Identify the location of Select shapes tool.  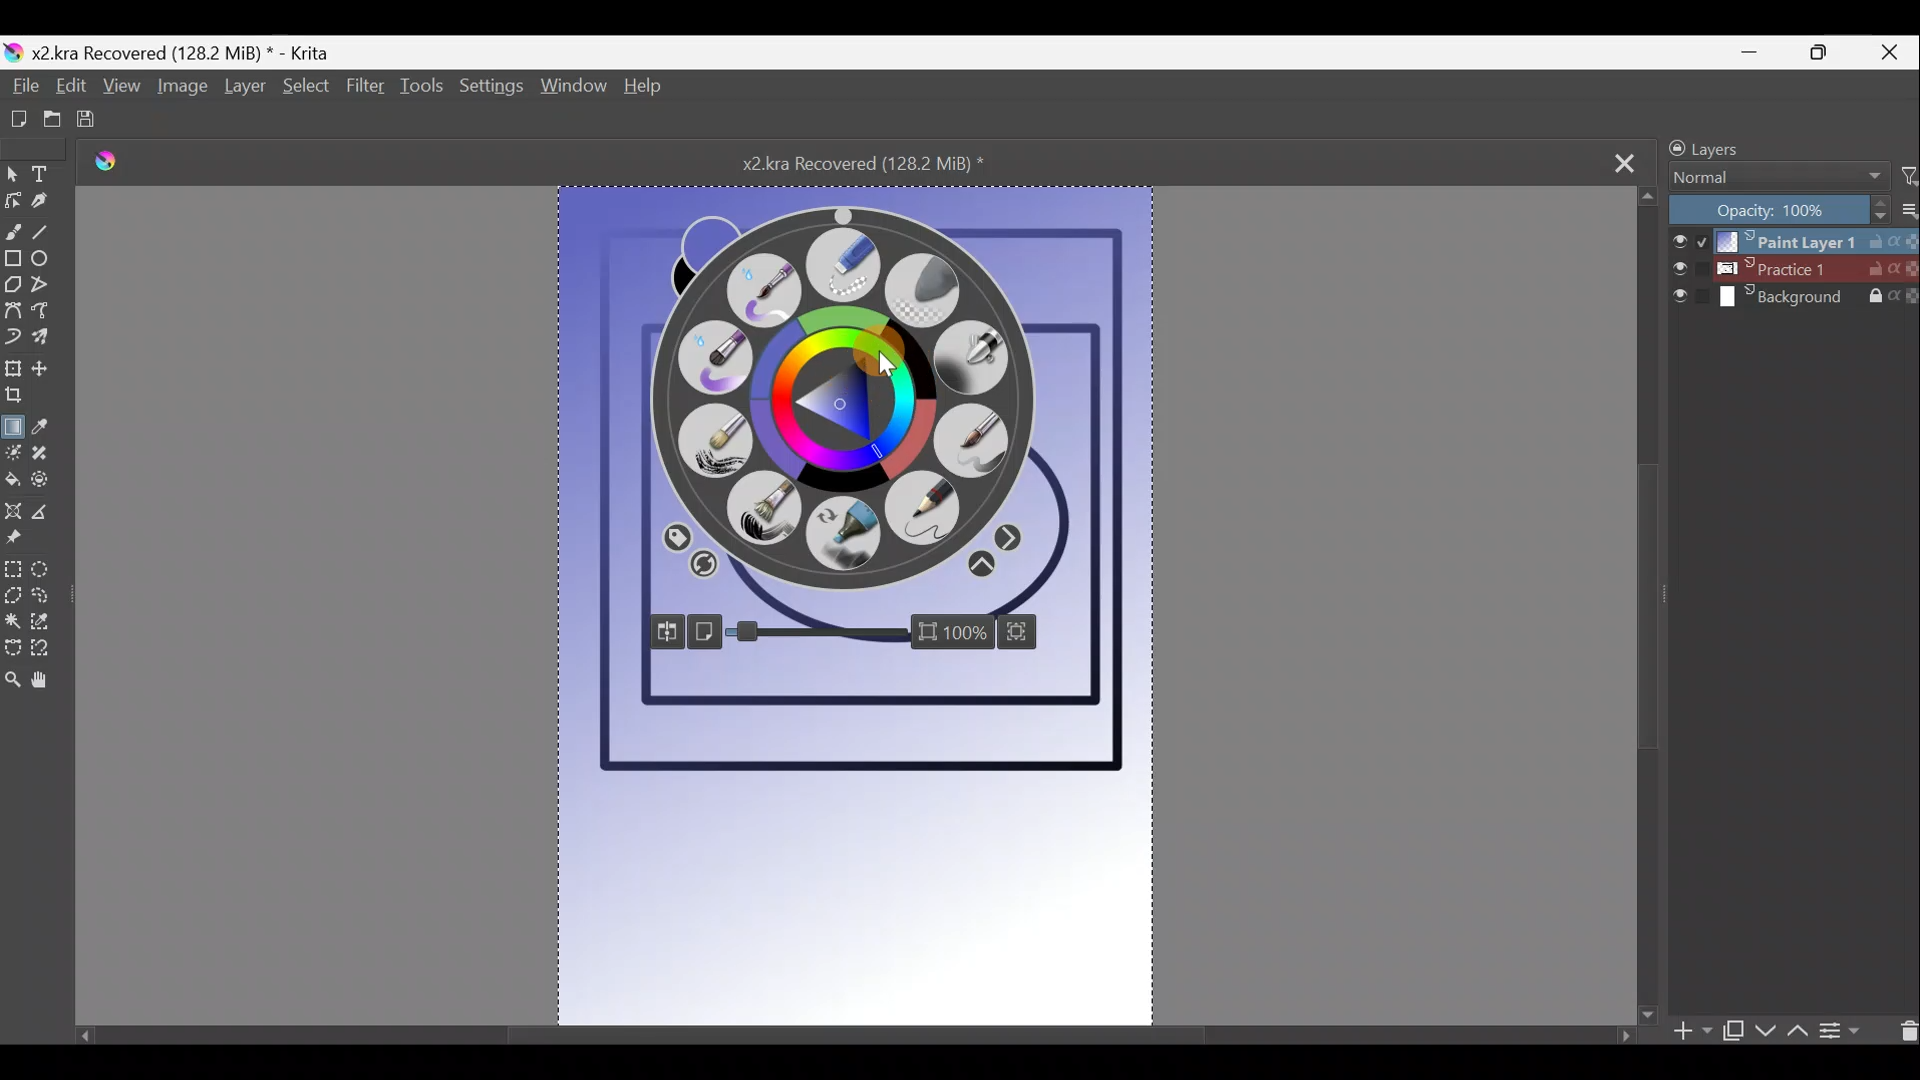
(12, 176).